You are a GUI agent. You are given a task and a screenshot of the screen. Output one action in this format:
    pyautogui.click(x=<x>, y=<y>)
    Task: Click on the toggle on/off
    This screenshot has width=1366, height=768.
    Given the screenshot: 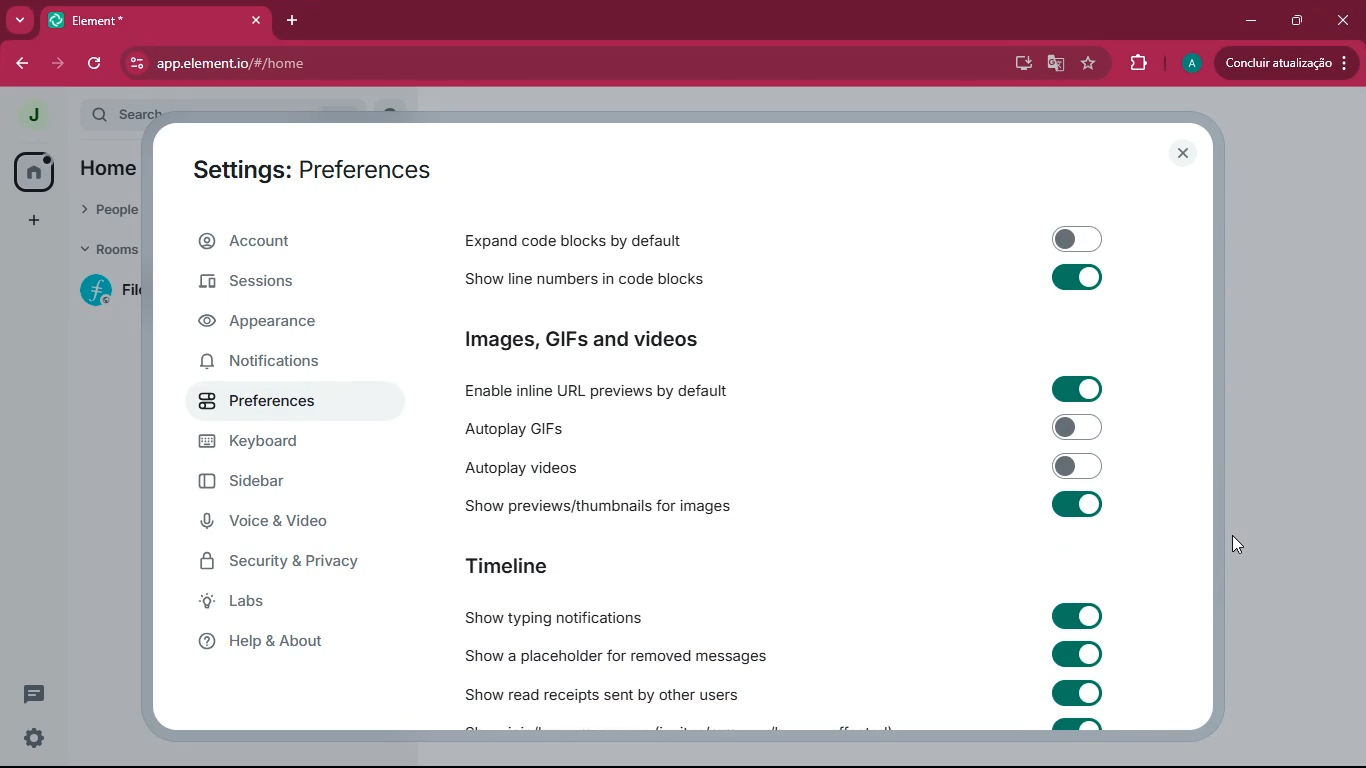 What is the action you would take?
    pyautogui.click(x=1079, y=692)
    